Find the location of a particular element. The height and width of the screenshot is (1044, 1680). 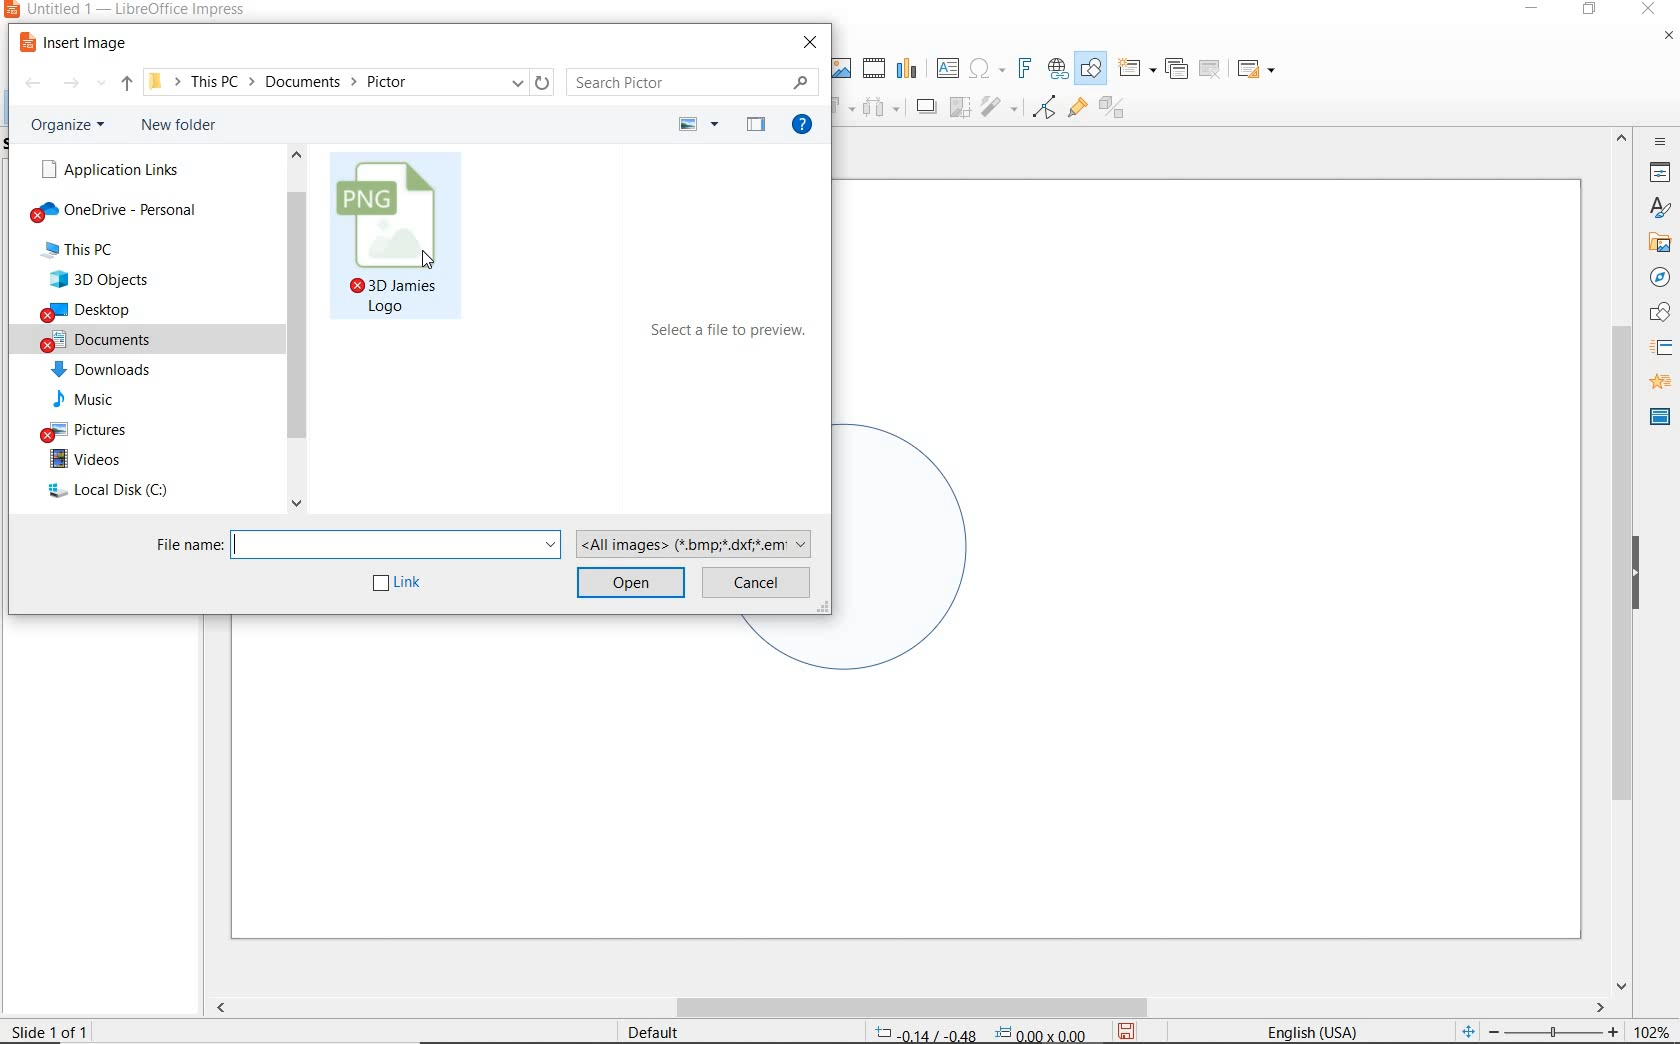

coordinates is located at coordinates (978, 1034).